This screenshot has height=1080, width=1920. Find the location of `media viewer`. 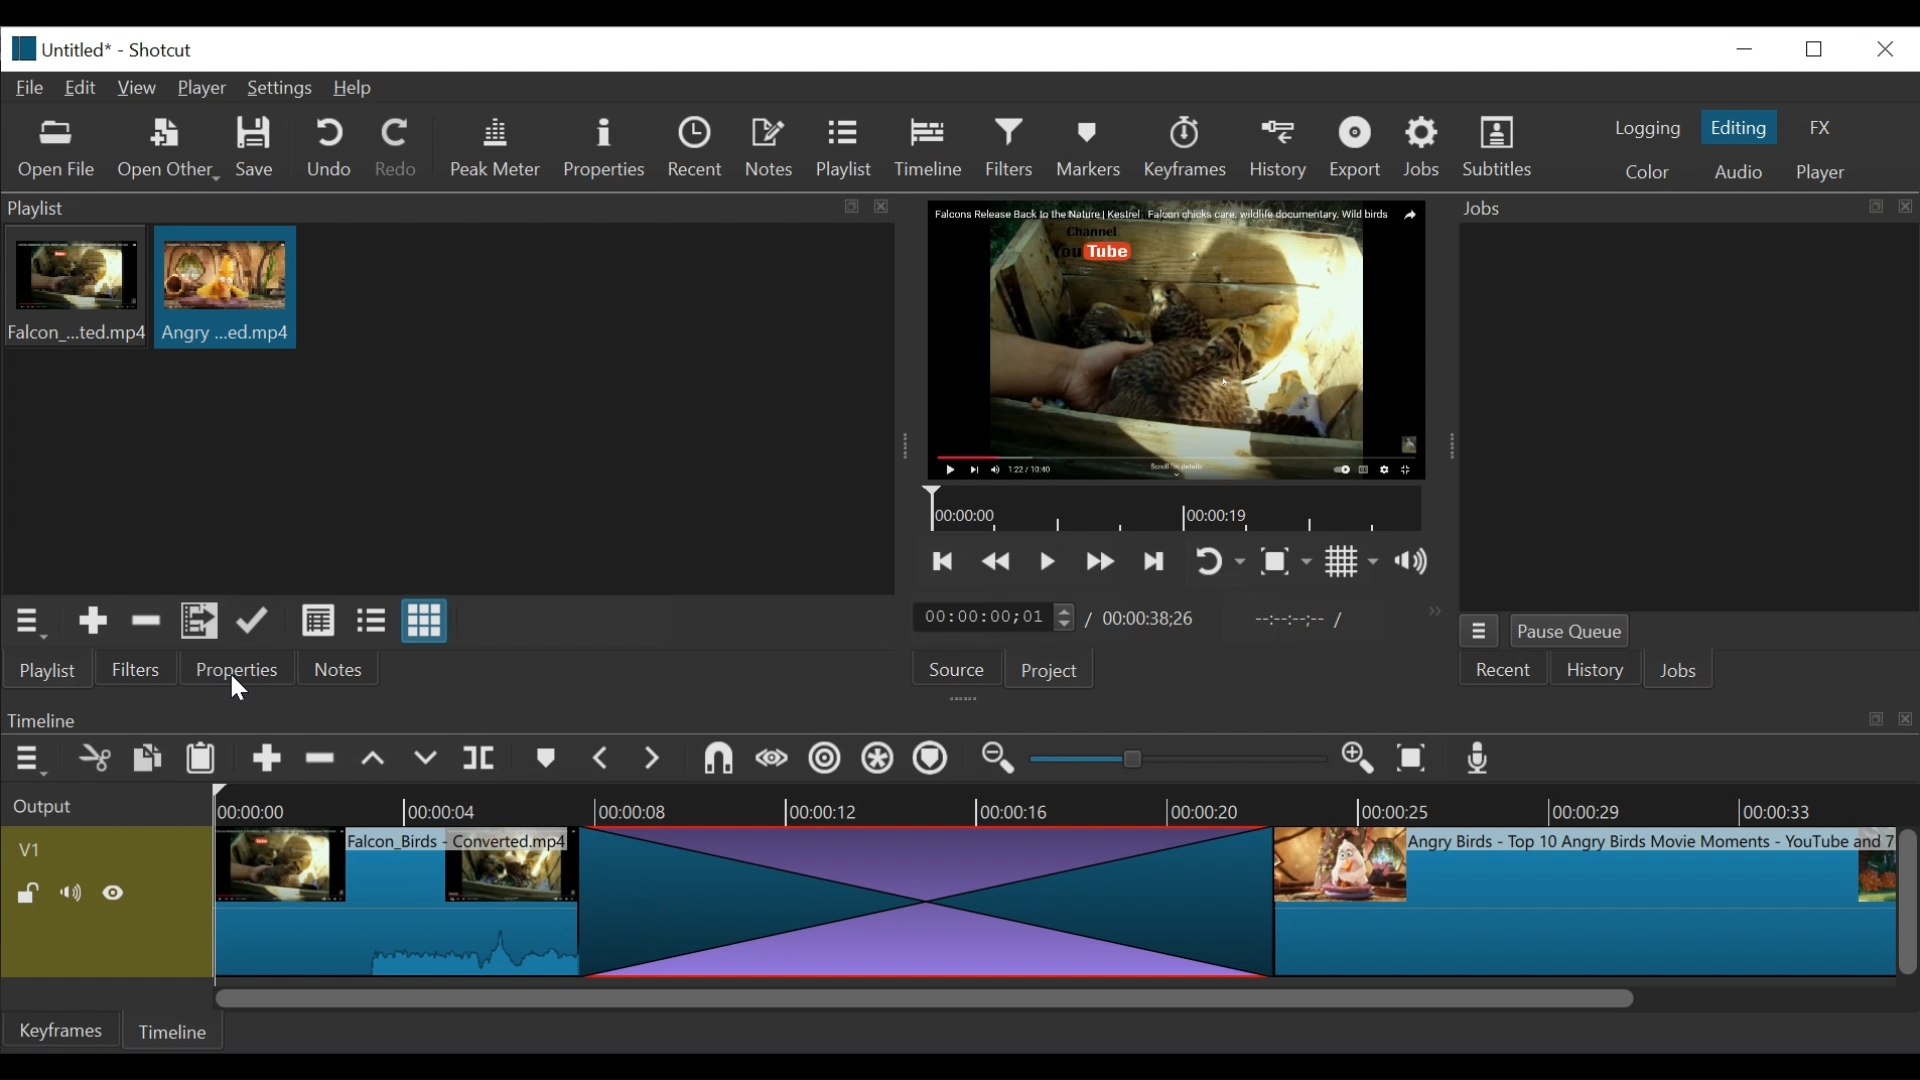

media viewer is located at coordinates (1174, 339).